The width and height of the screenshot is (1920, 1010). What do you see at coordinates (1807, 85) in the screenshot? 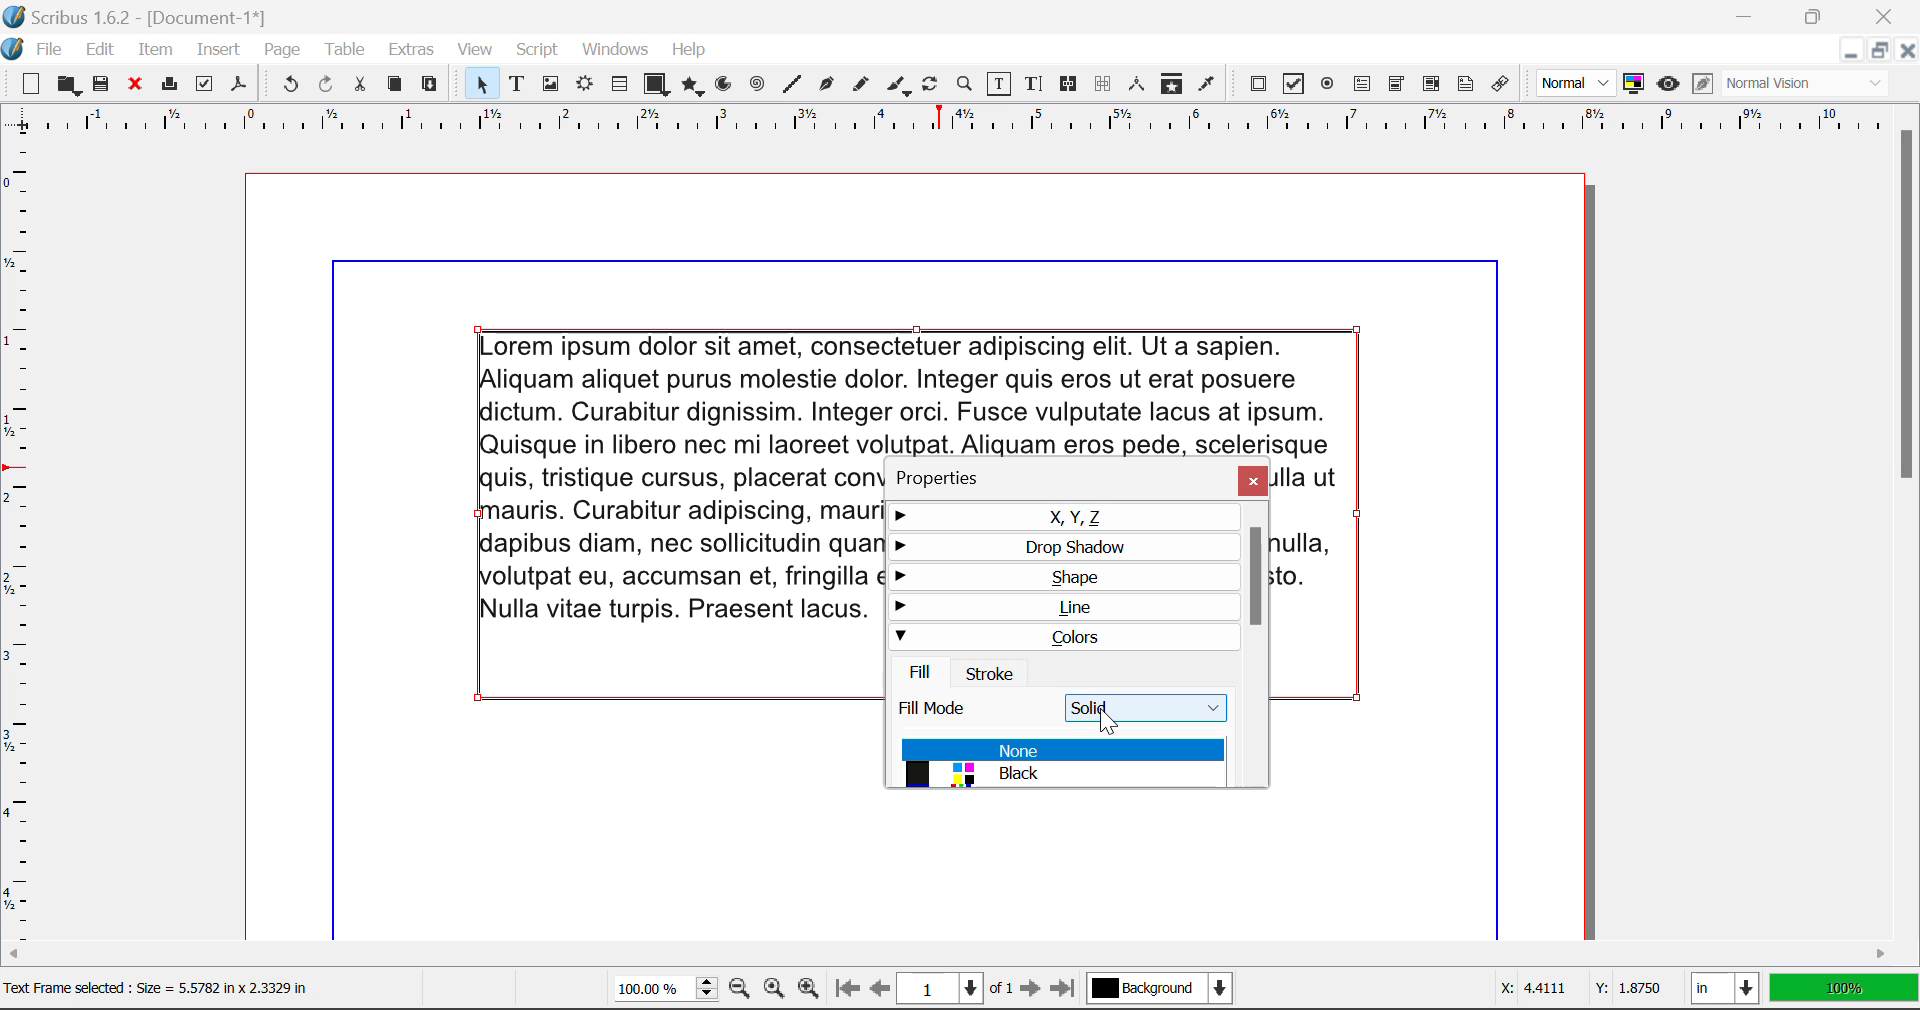
I see `Visual Appearance Type` at bounding box center [1807, 85].